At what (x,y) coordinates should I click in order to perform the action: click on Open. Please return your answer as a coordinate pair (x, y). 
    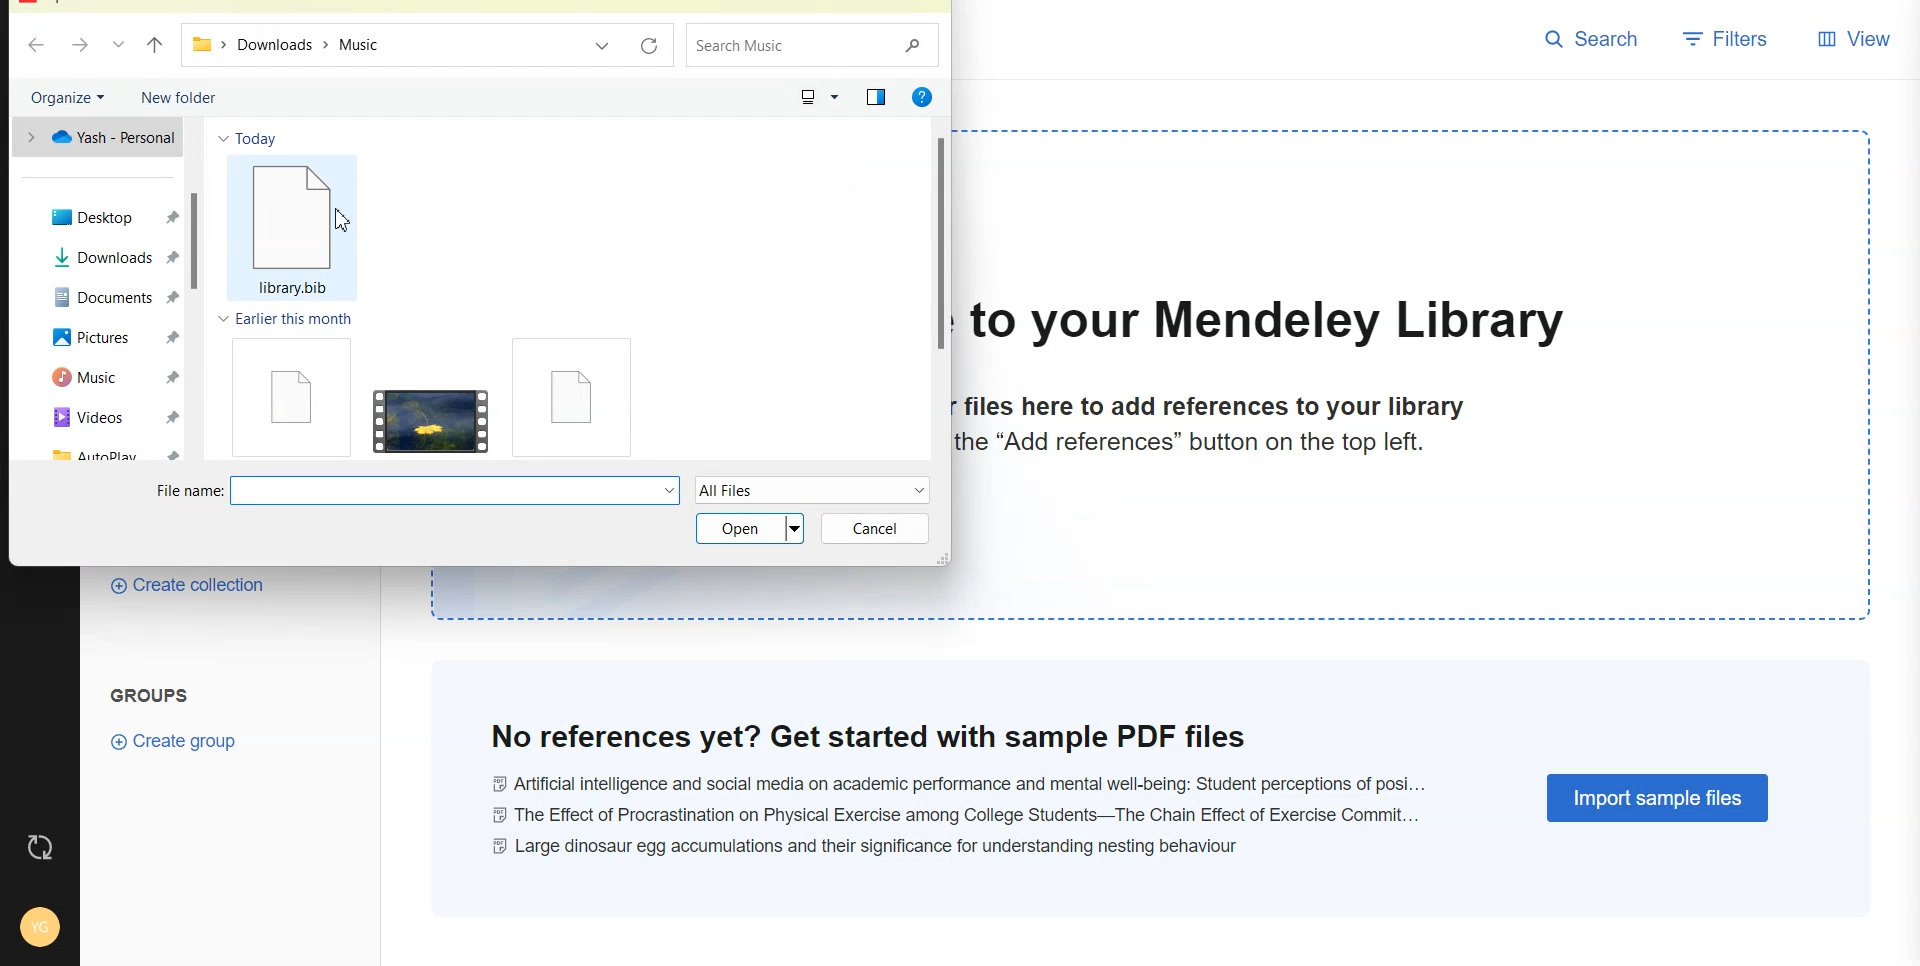
    Looking at the image, I should click on (749, 529).